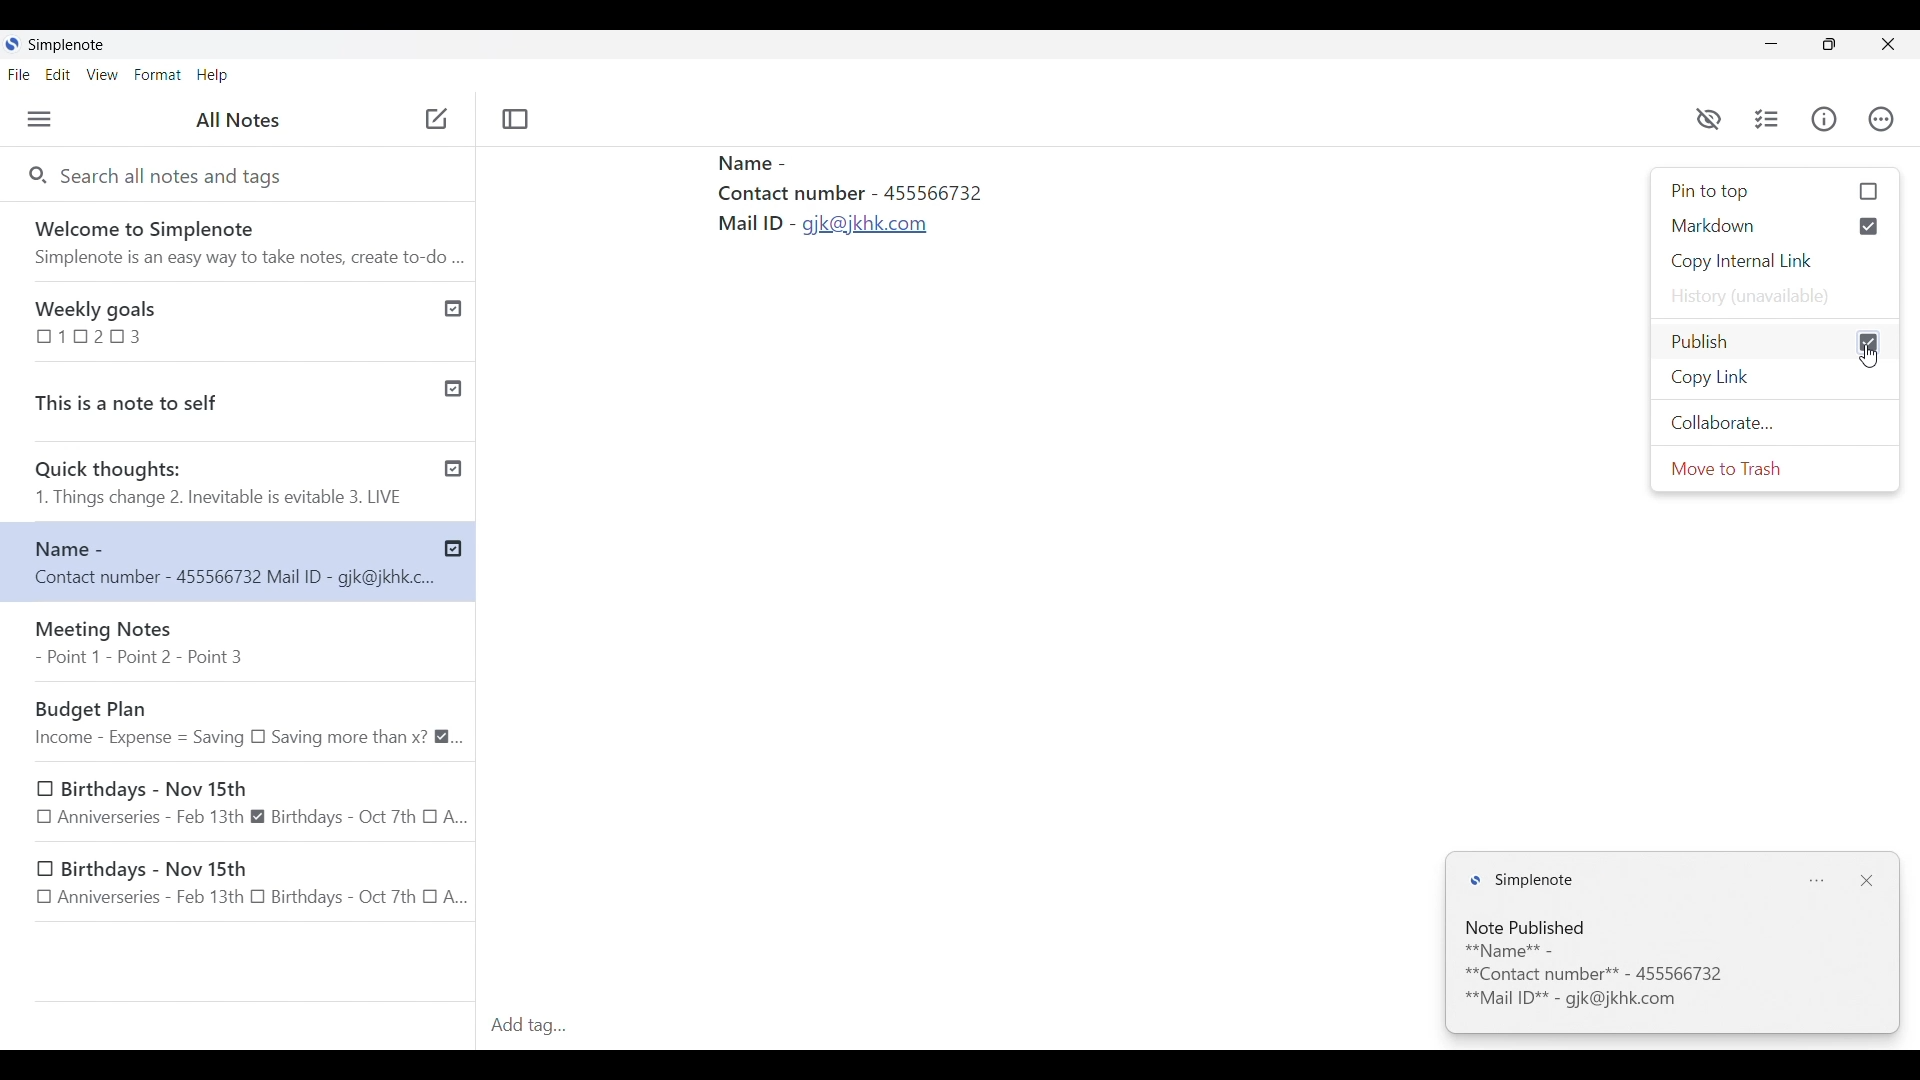 The width and height of the screenshot is (1920, 1080). Describe the element at coordinates (66, 45) in the screenshot. I see `Software name` at that location.